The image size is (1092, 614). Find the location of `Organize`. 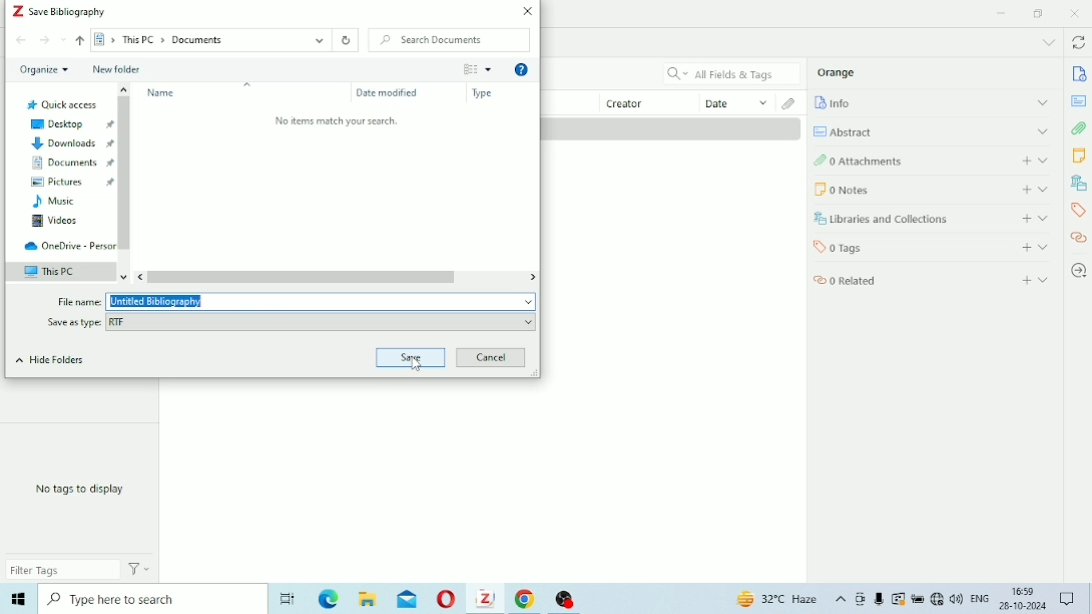

Organize is located at coordinates (44, 70).